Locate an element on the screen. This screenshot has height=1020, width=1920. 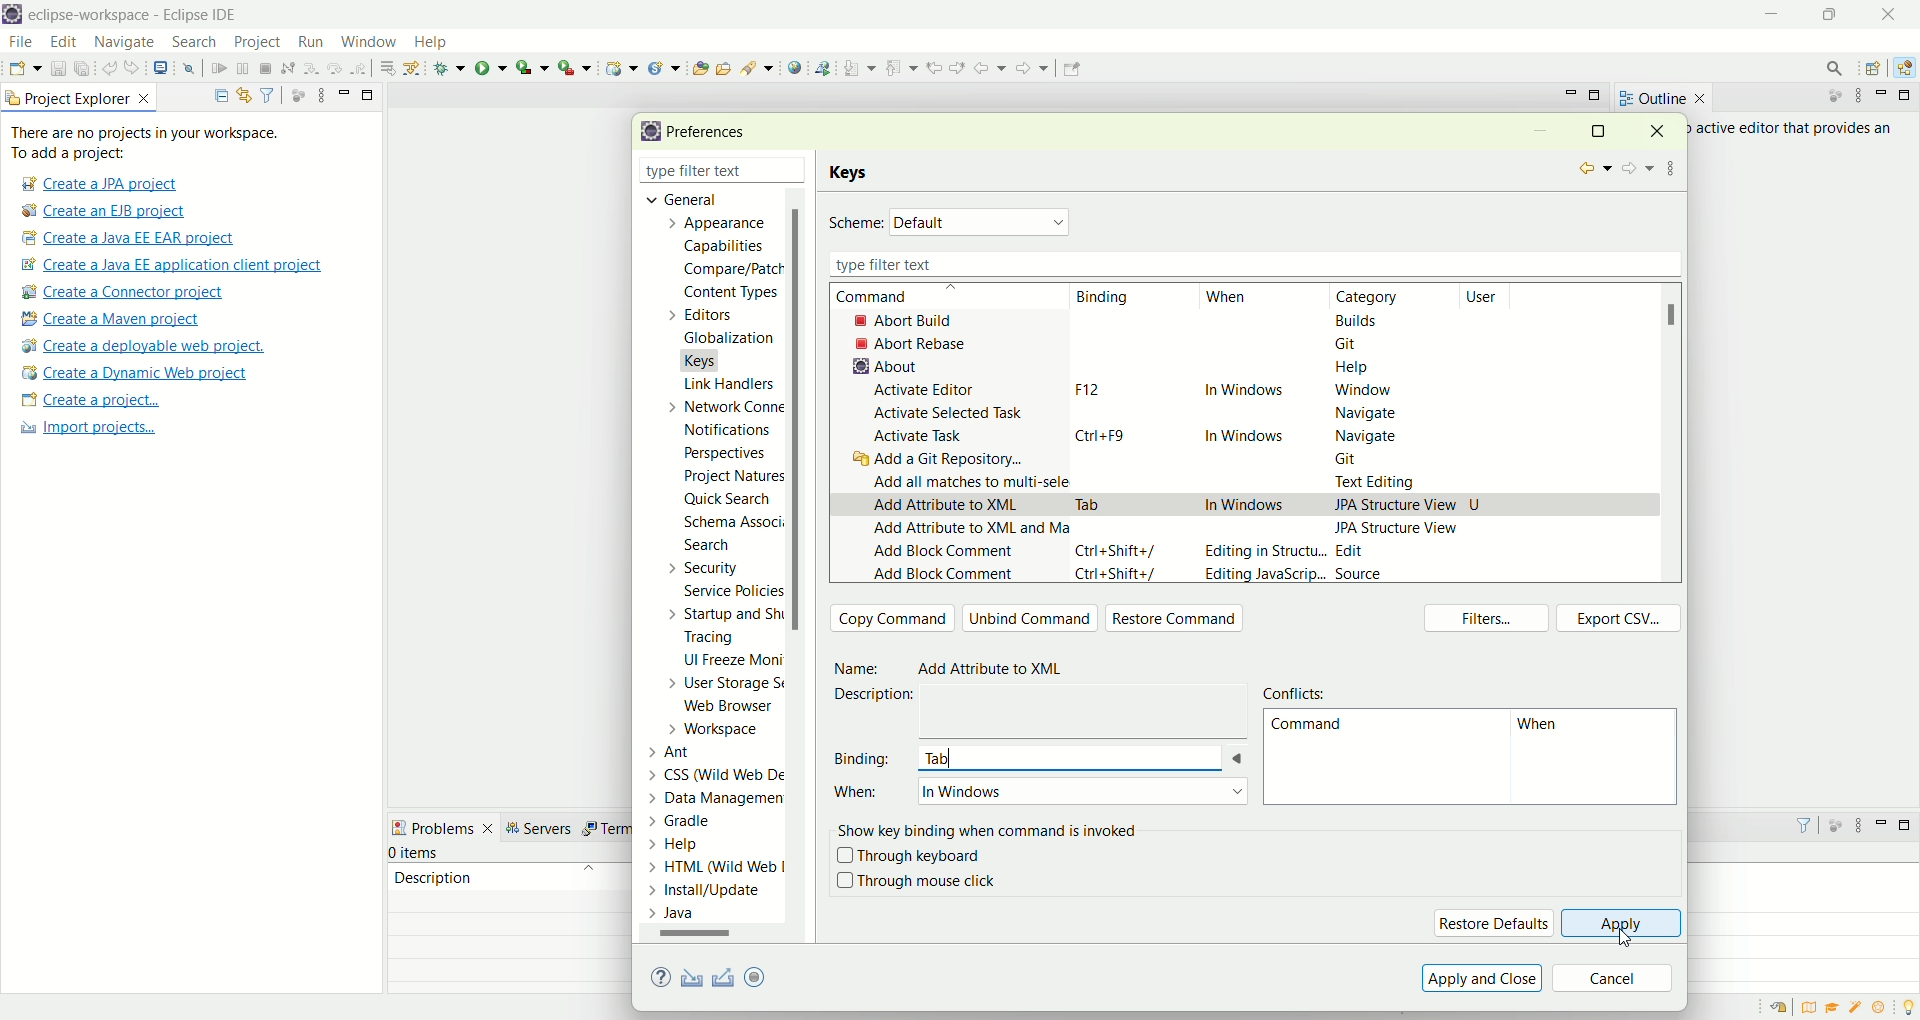
restore welcome is located at coordinates (1783, 1008).